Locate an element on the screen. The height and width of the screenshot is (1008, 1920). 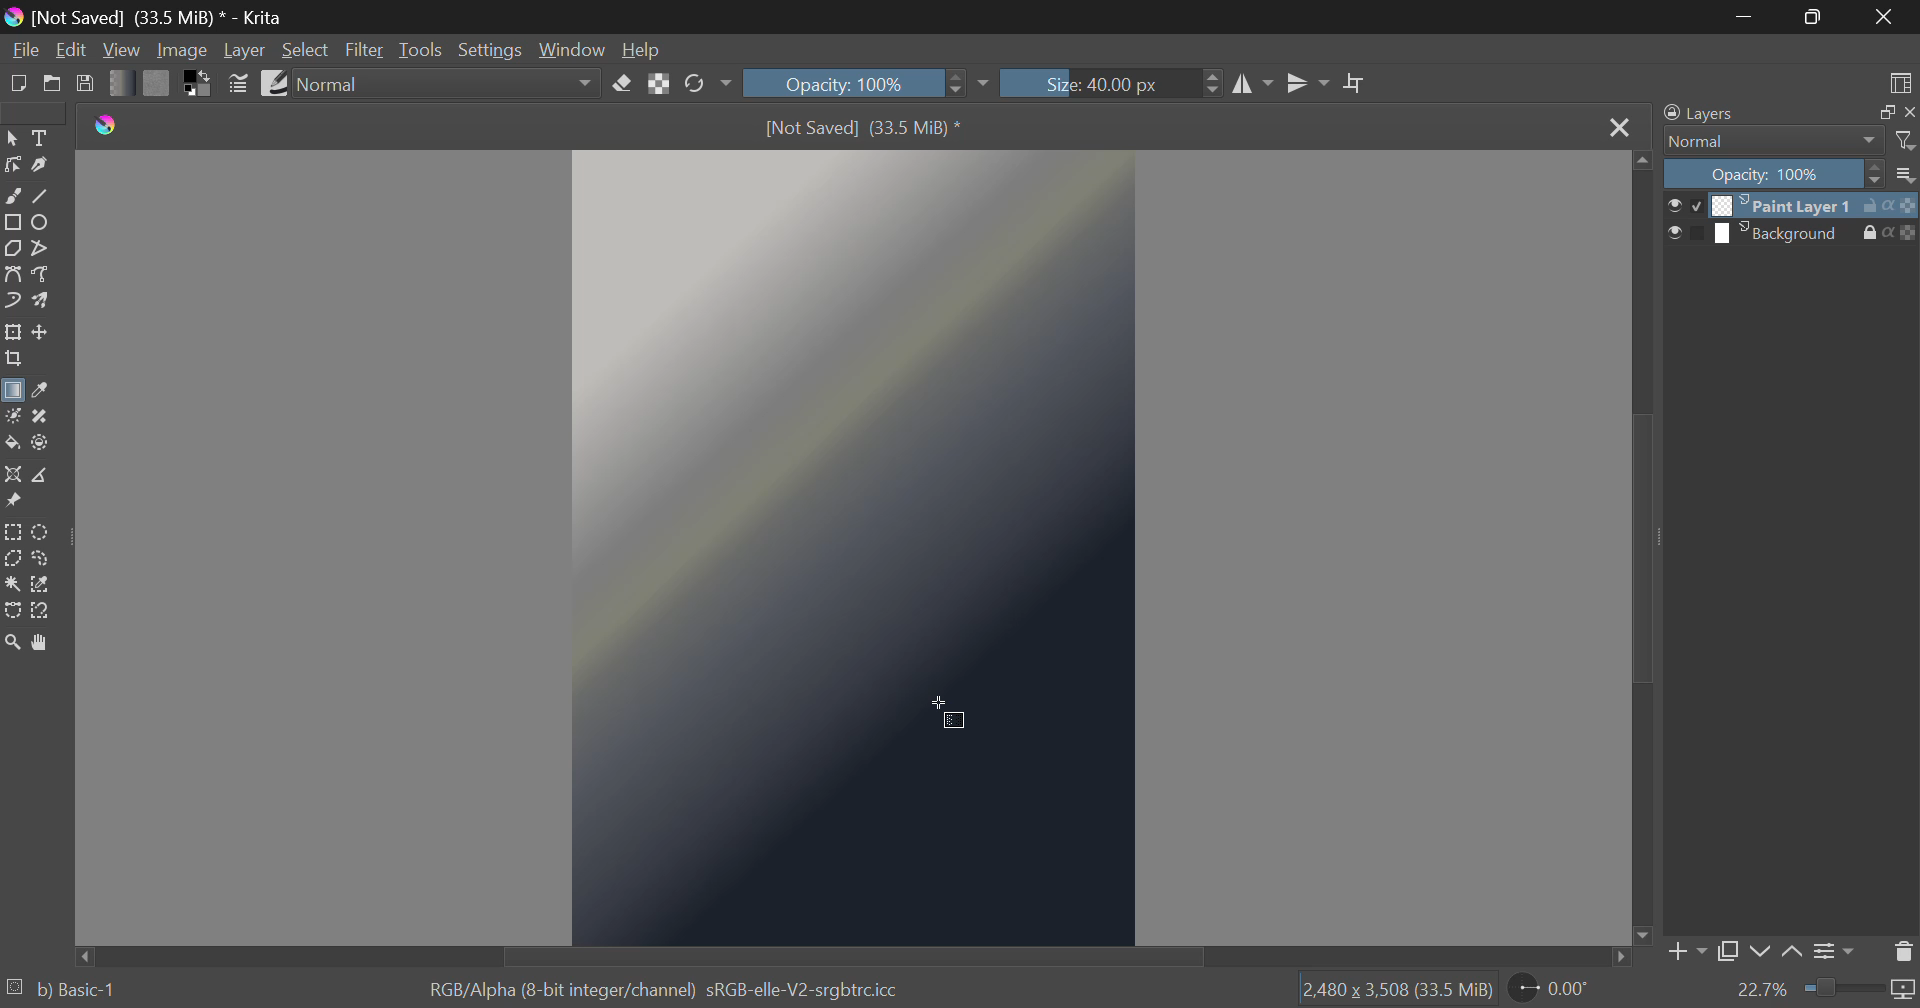
Filter is located at coordinates (366, 50).